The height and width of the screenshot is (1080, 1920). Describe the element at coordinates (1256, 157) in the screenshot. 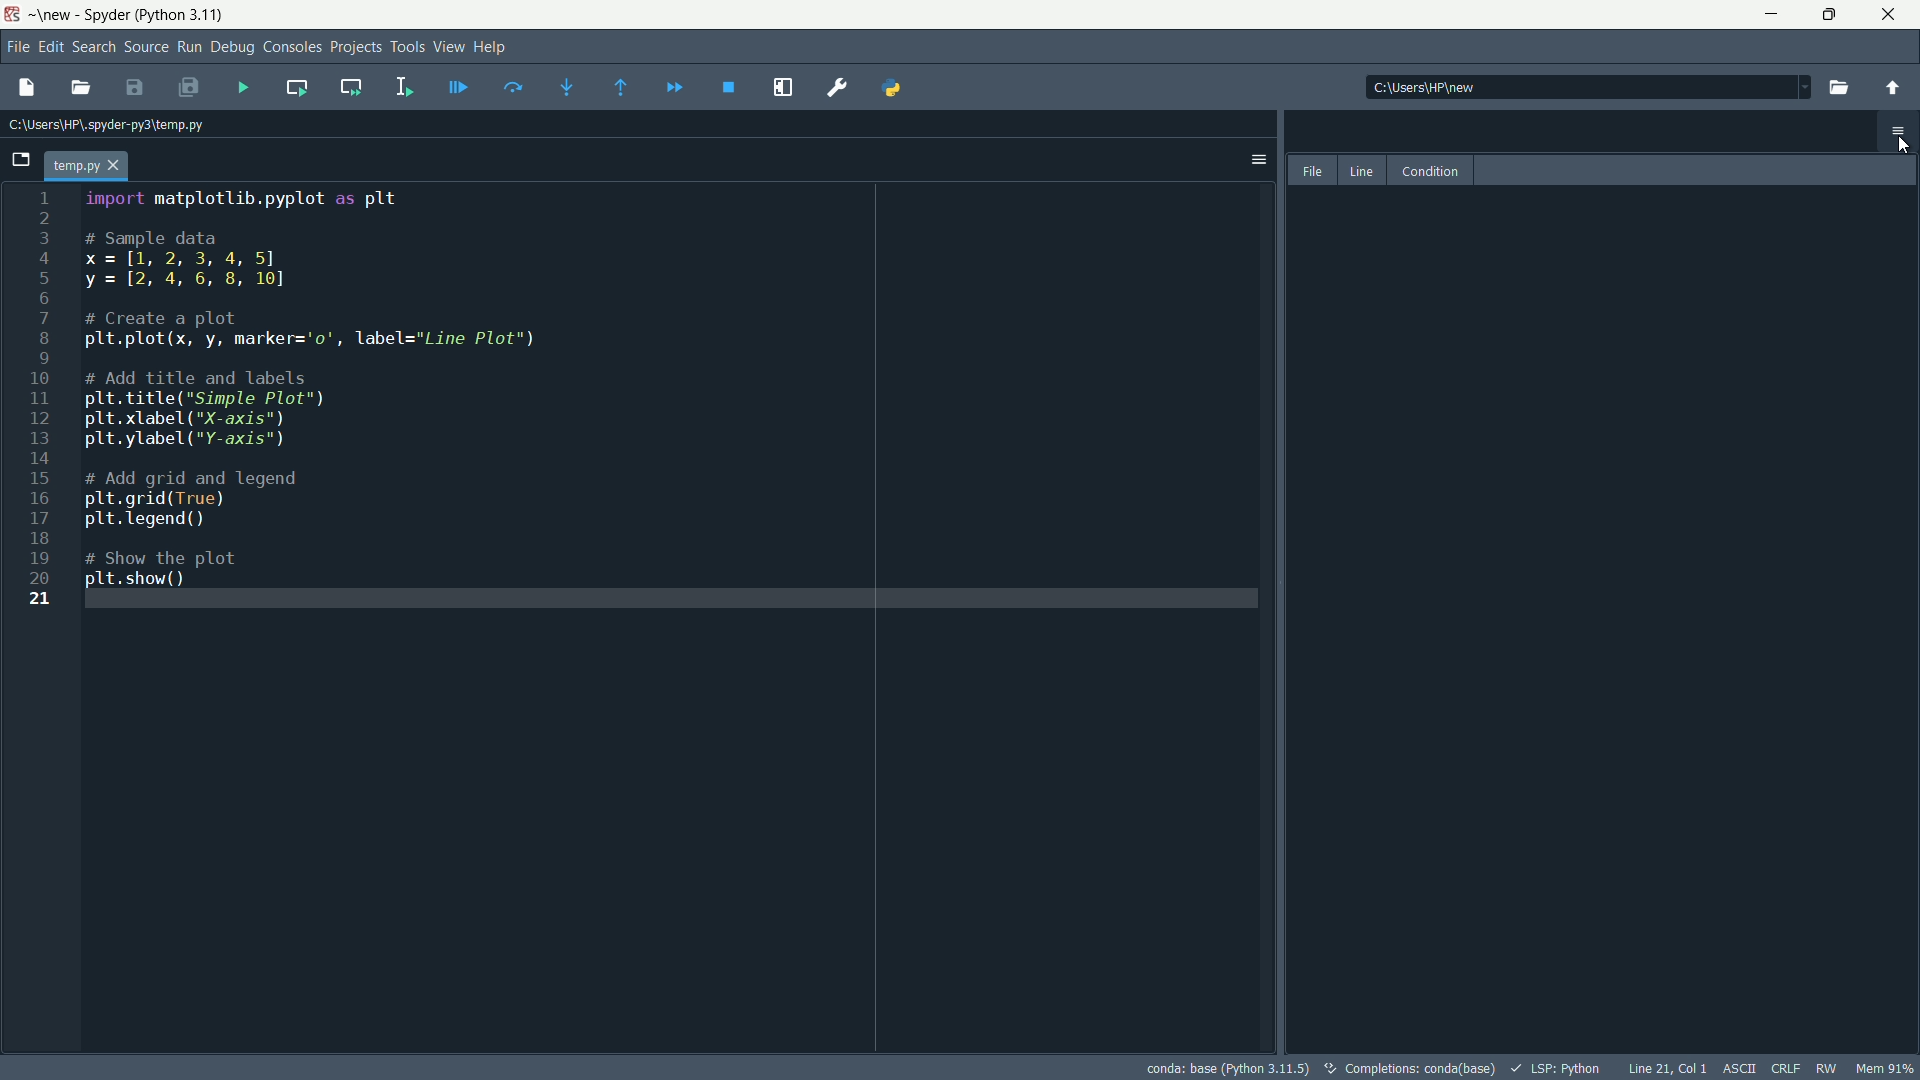

I see `options` at that location.